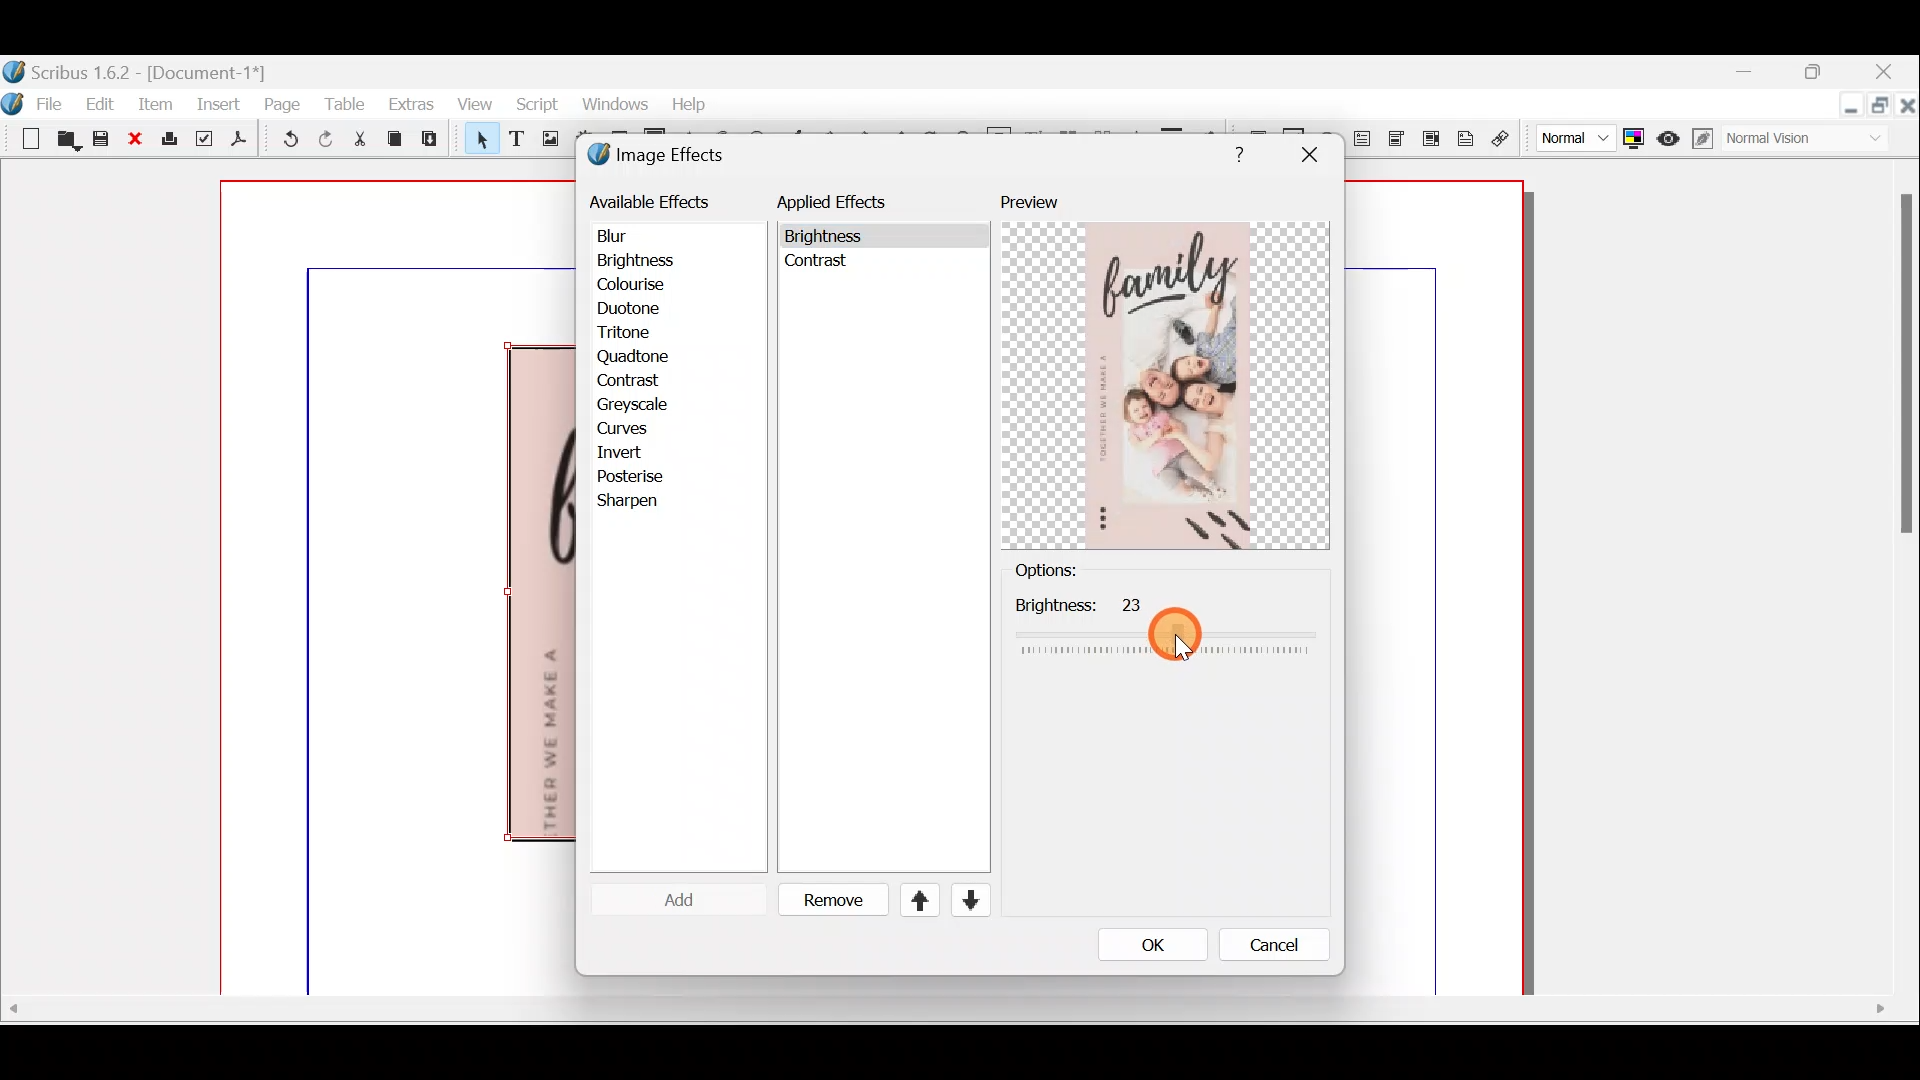 The width and height of the screenshot is (1920, 1080). Describe the element at coordinates (410, 103) in the screenshot. I see `Extras` at that location.